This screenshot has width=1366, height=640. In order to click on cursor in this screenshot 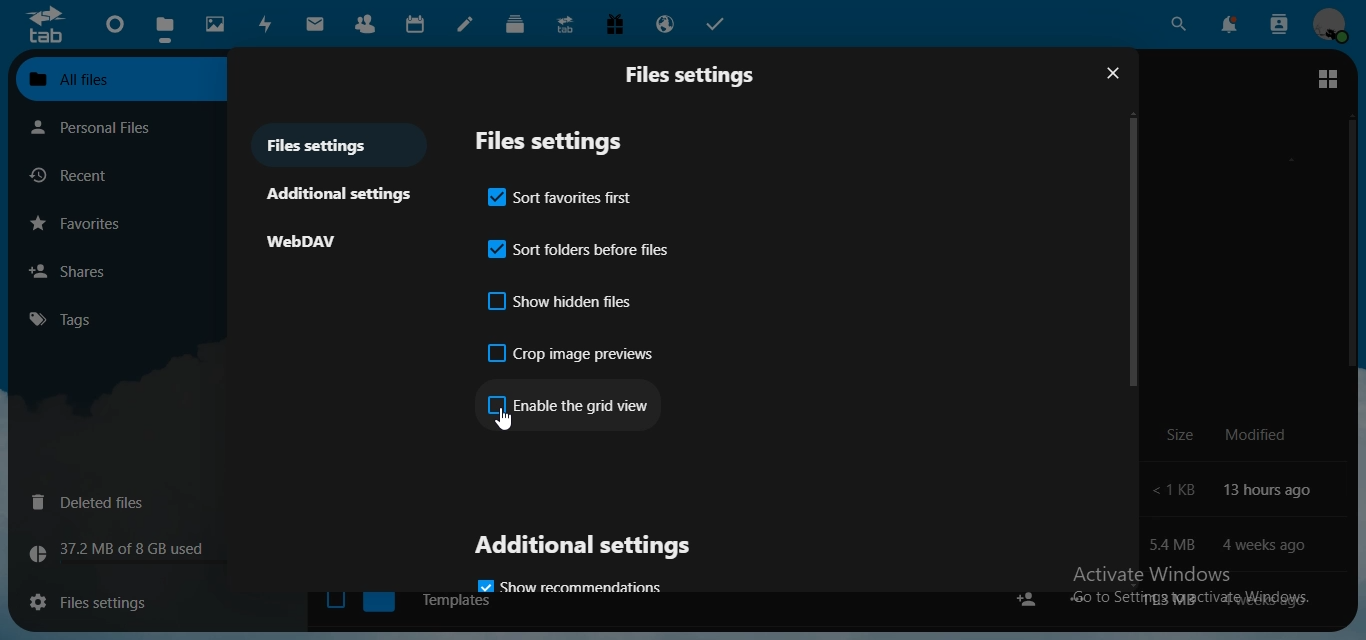, I will do `click(505, 422)`.